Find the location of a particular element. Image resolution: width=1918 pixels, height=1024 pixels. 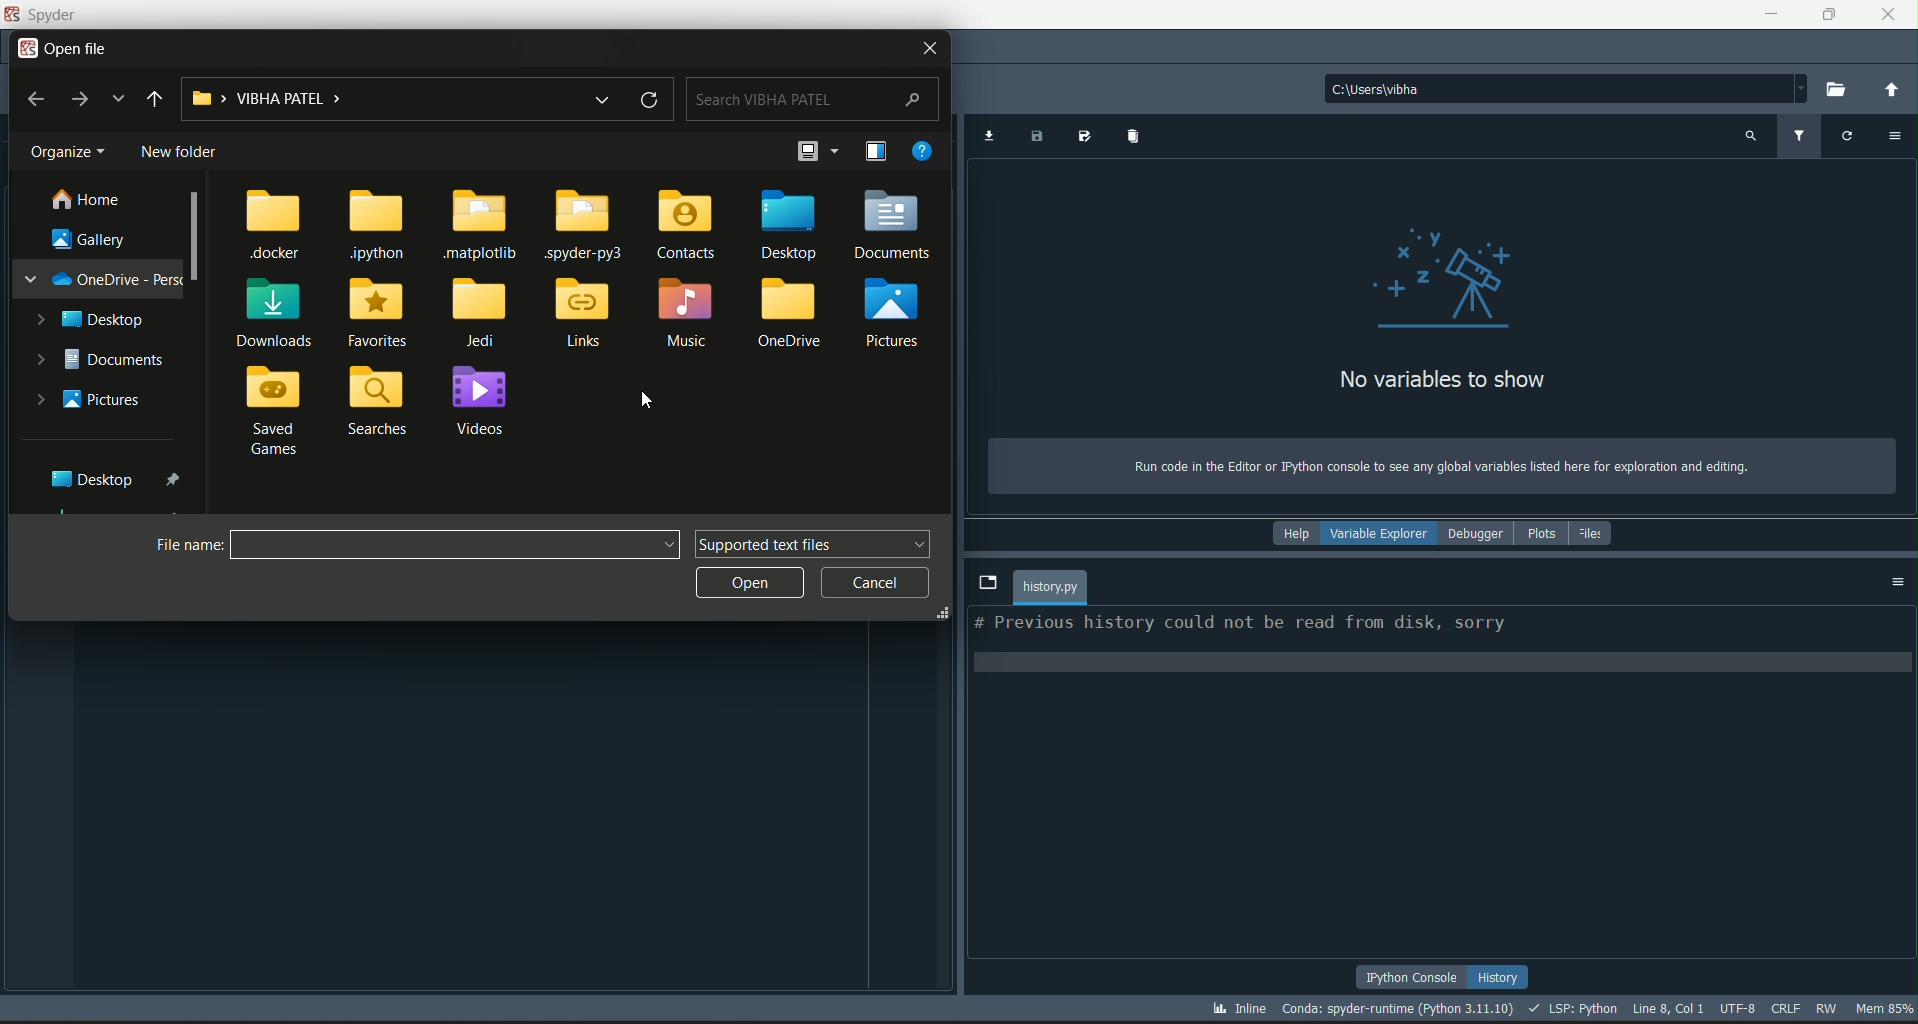

change your view is located at coordinates (807, 151).